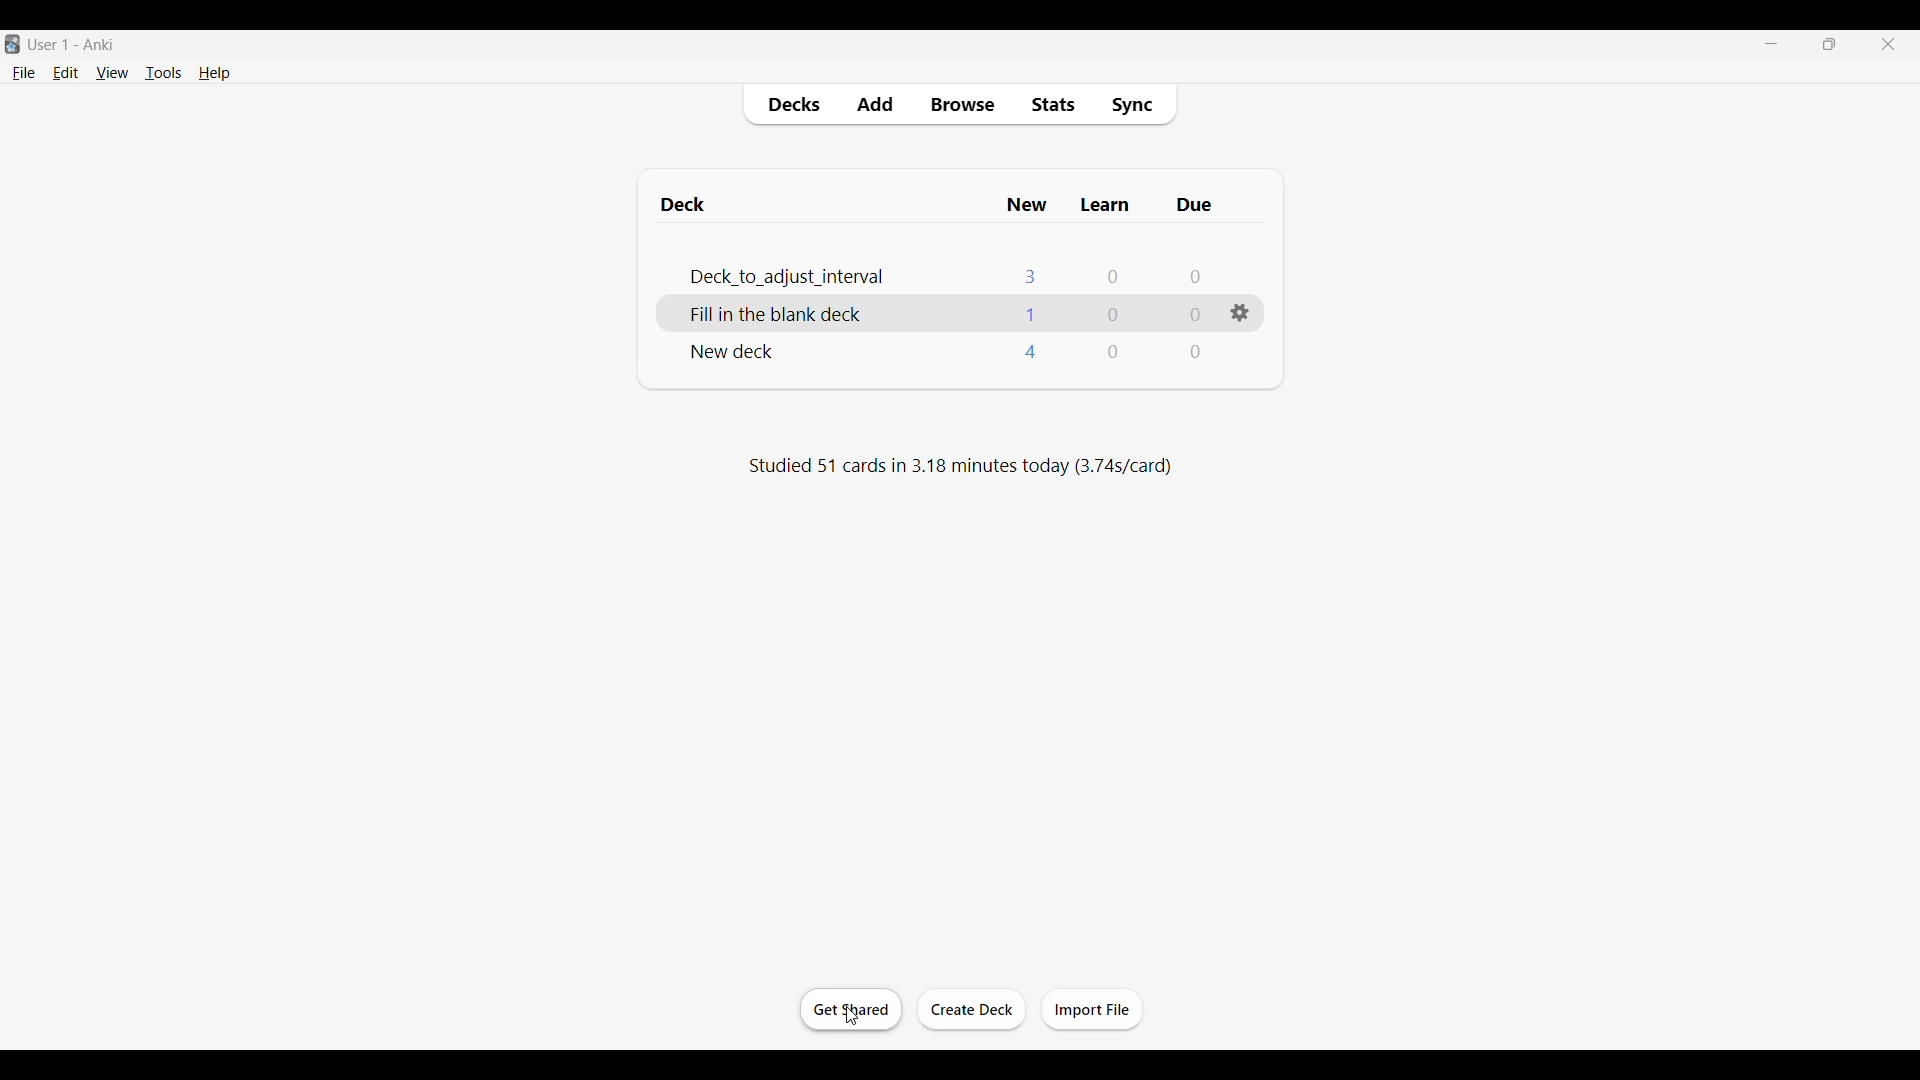  I want to click on Help menu, so click(215, 73).